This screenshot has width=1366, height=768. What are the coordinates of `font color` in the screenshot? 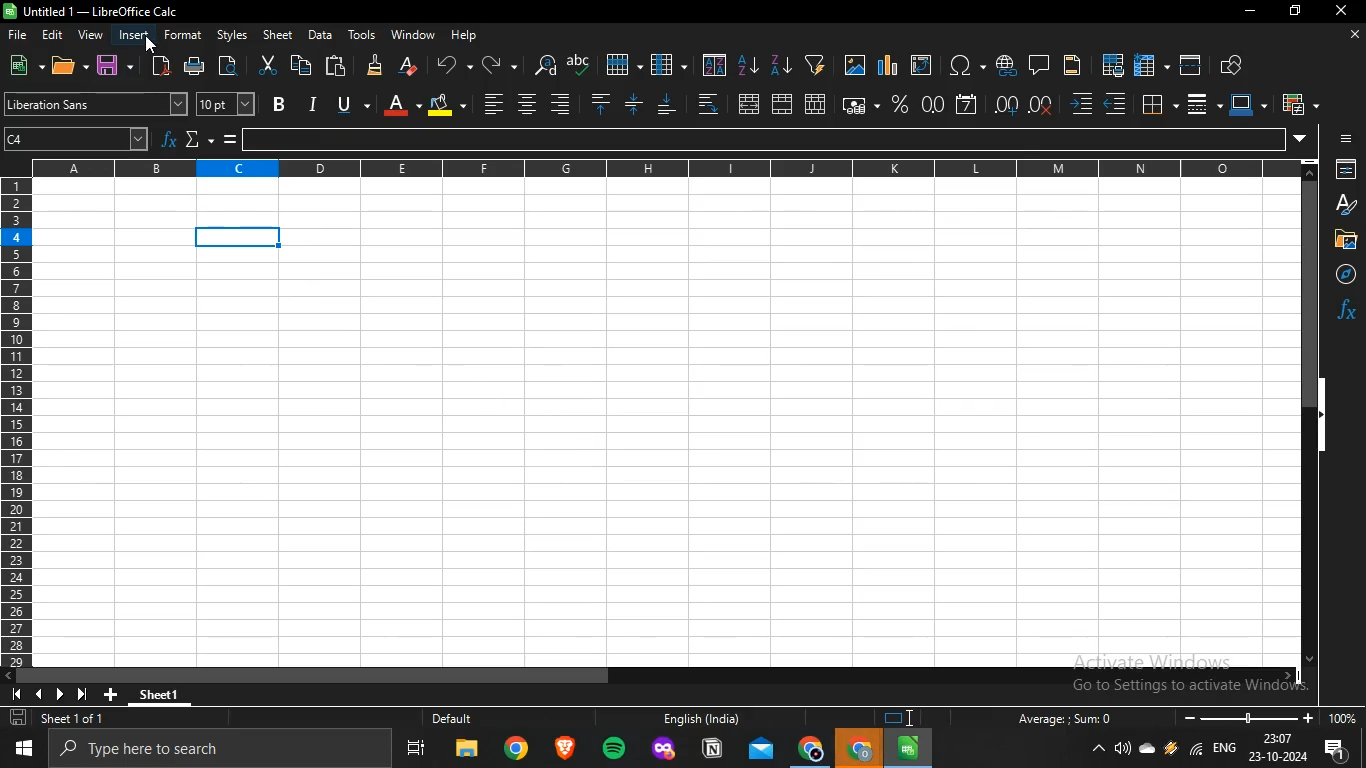 It's located at (395, 103).